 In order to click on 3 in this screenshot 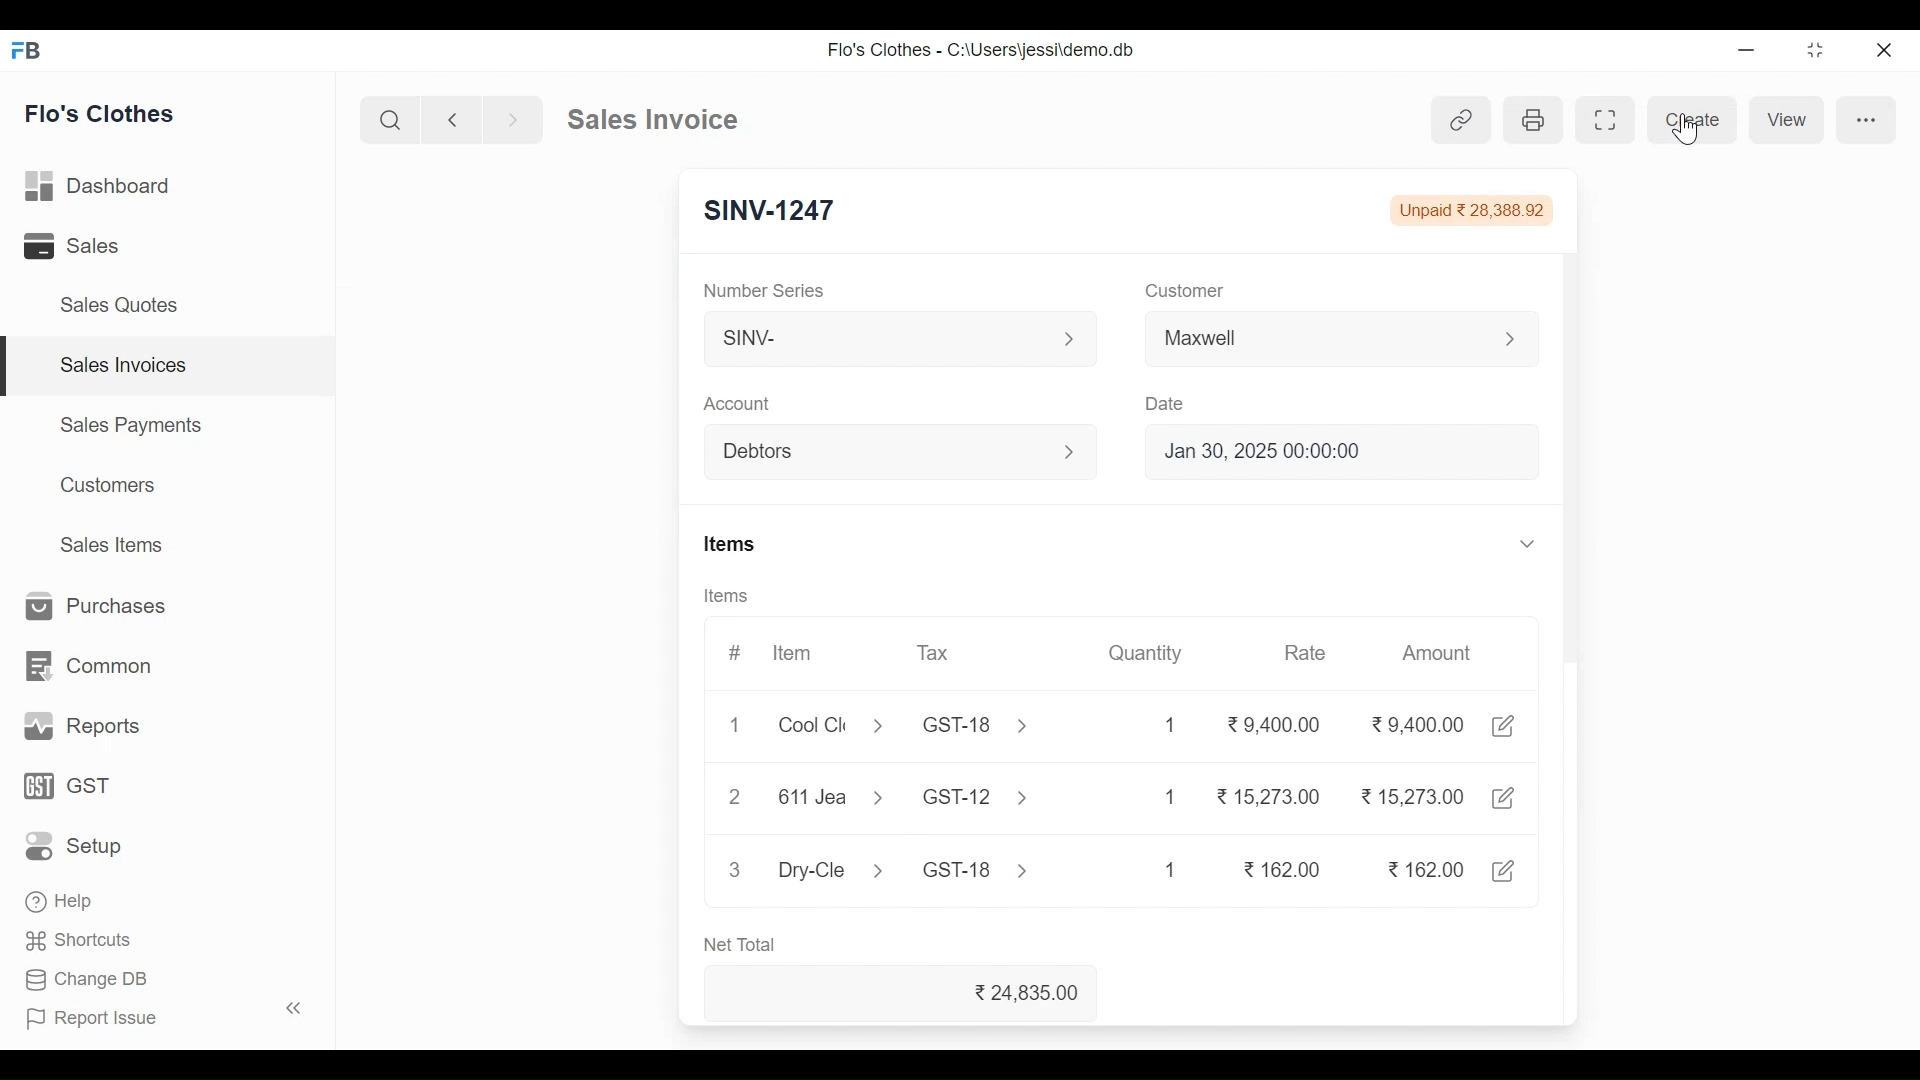, I will do `click(734, 868)`.